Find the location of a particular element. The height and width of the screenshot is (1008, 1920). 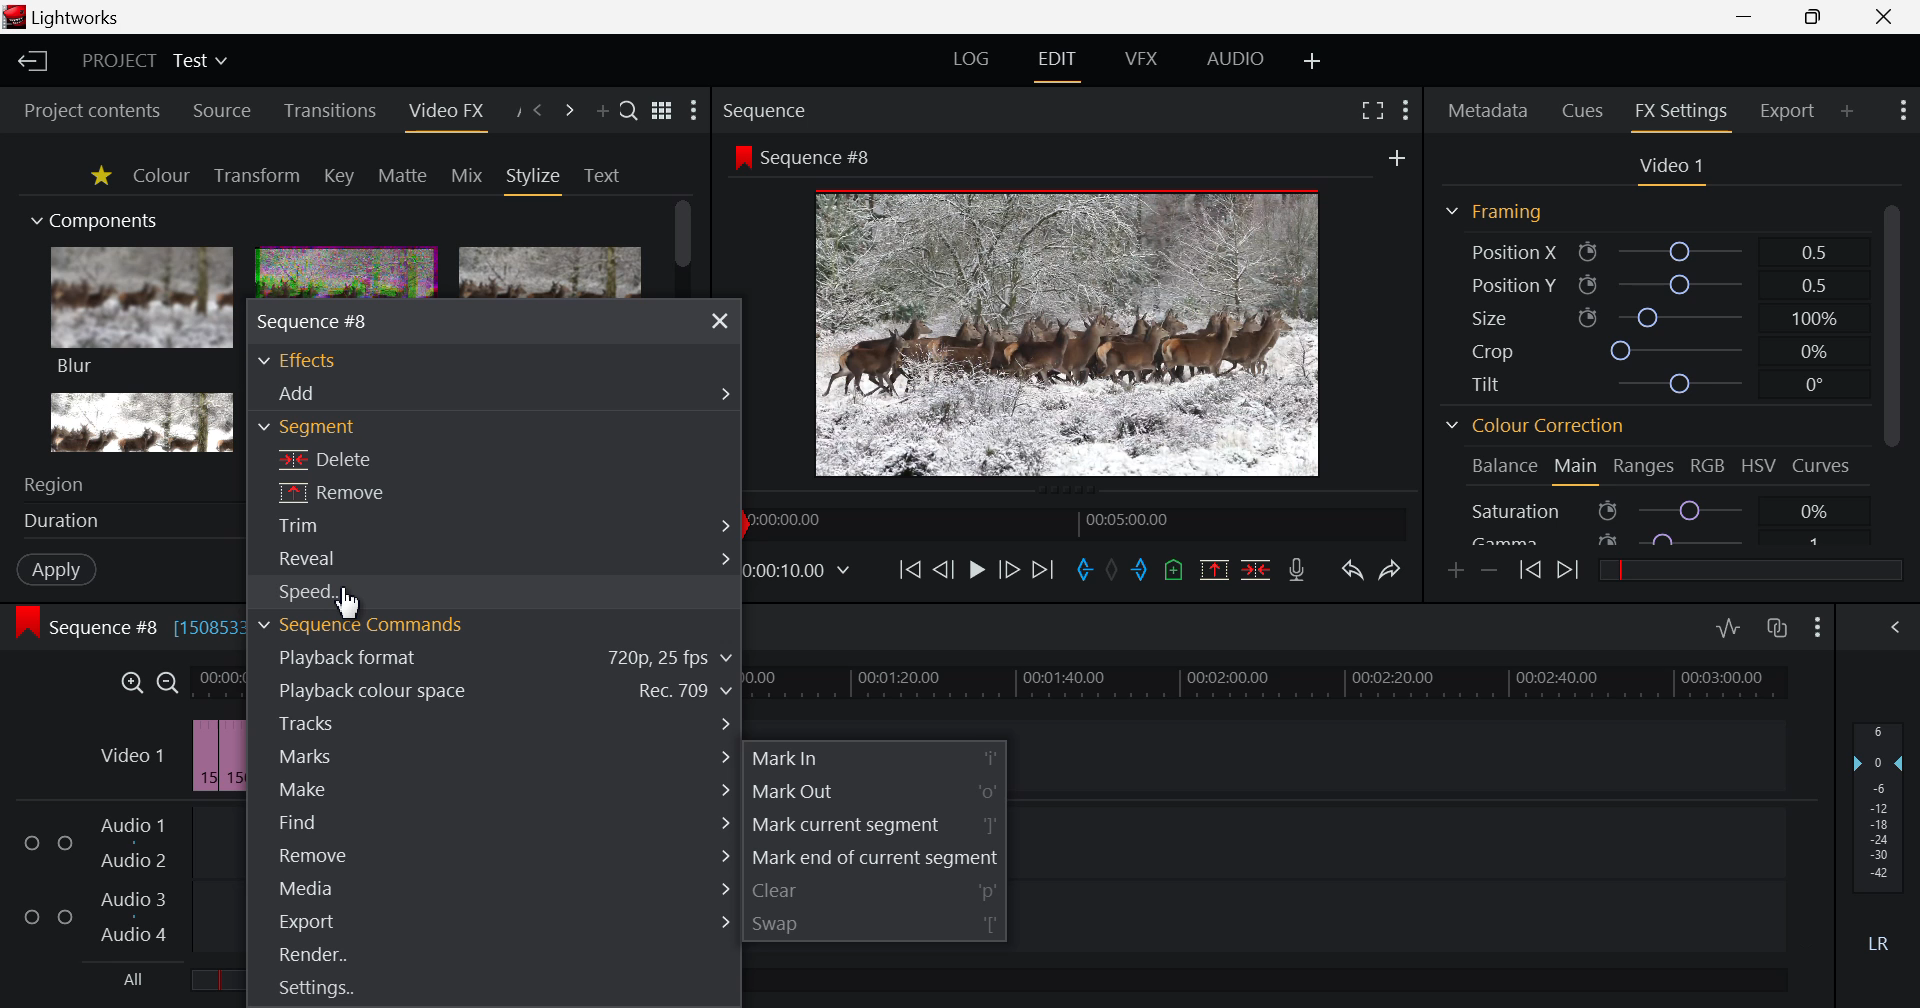

Crop is located at coordinates (1650, 349).